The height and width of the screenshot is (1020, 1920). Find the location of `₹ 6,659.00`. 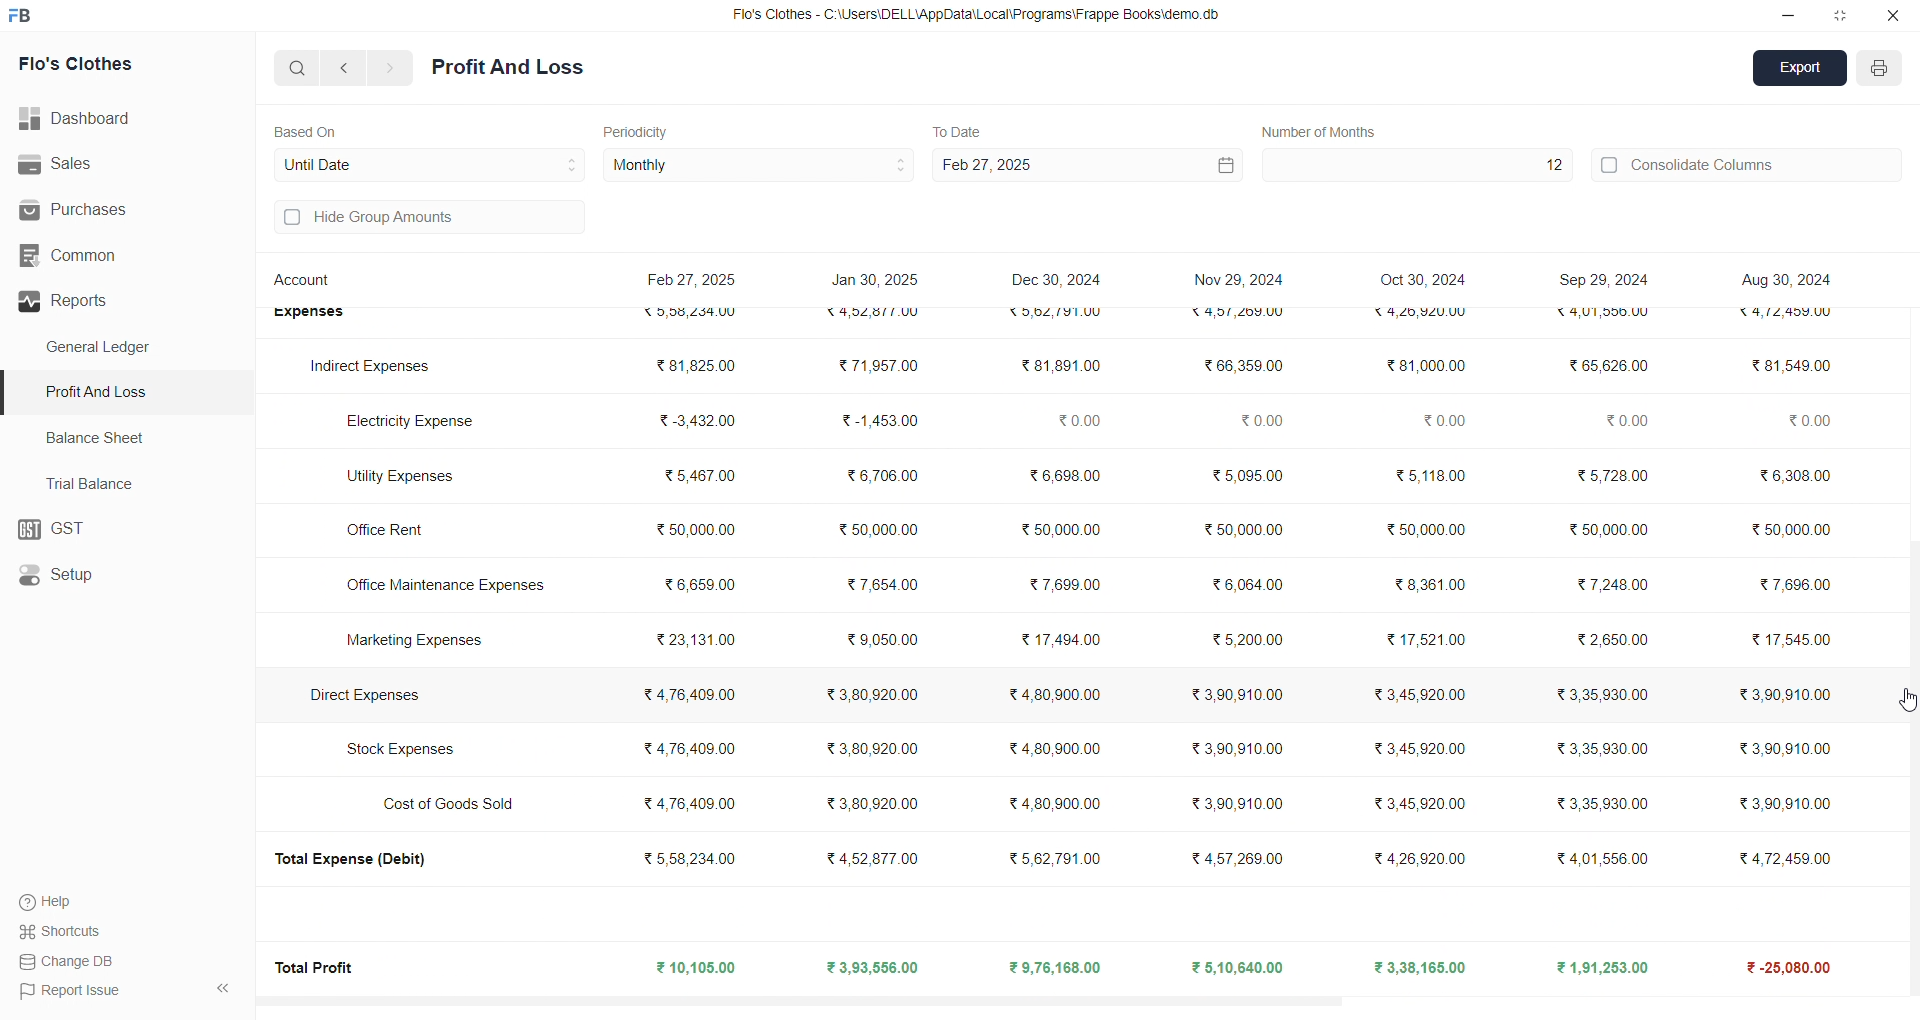

₹ 6,659.00 is located at coordinates (697, 582).